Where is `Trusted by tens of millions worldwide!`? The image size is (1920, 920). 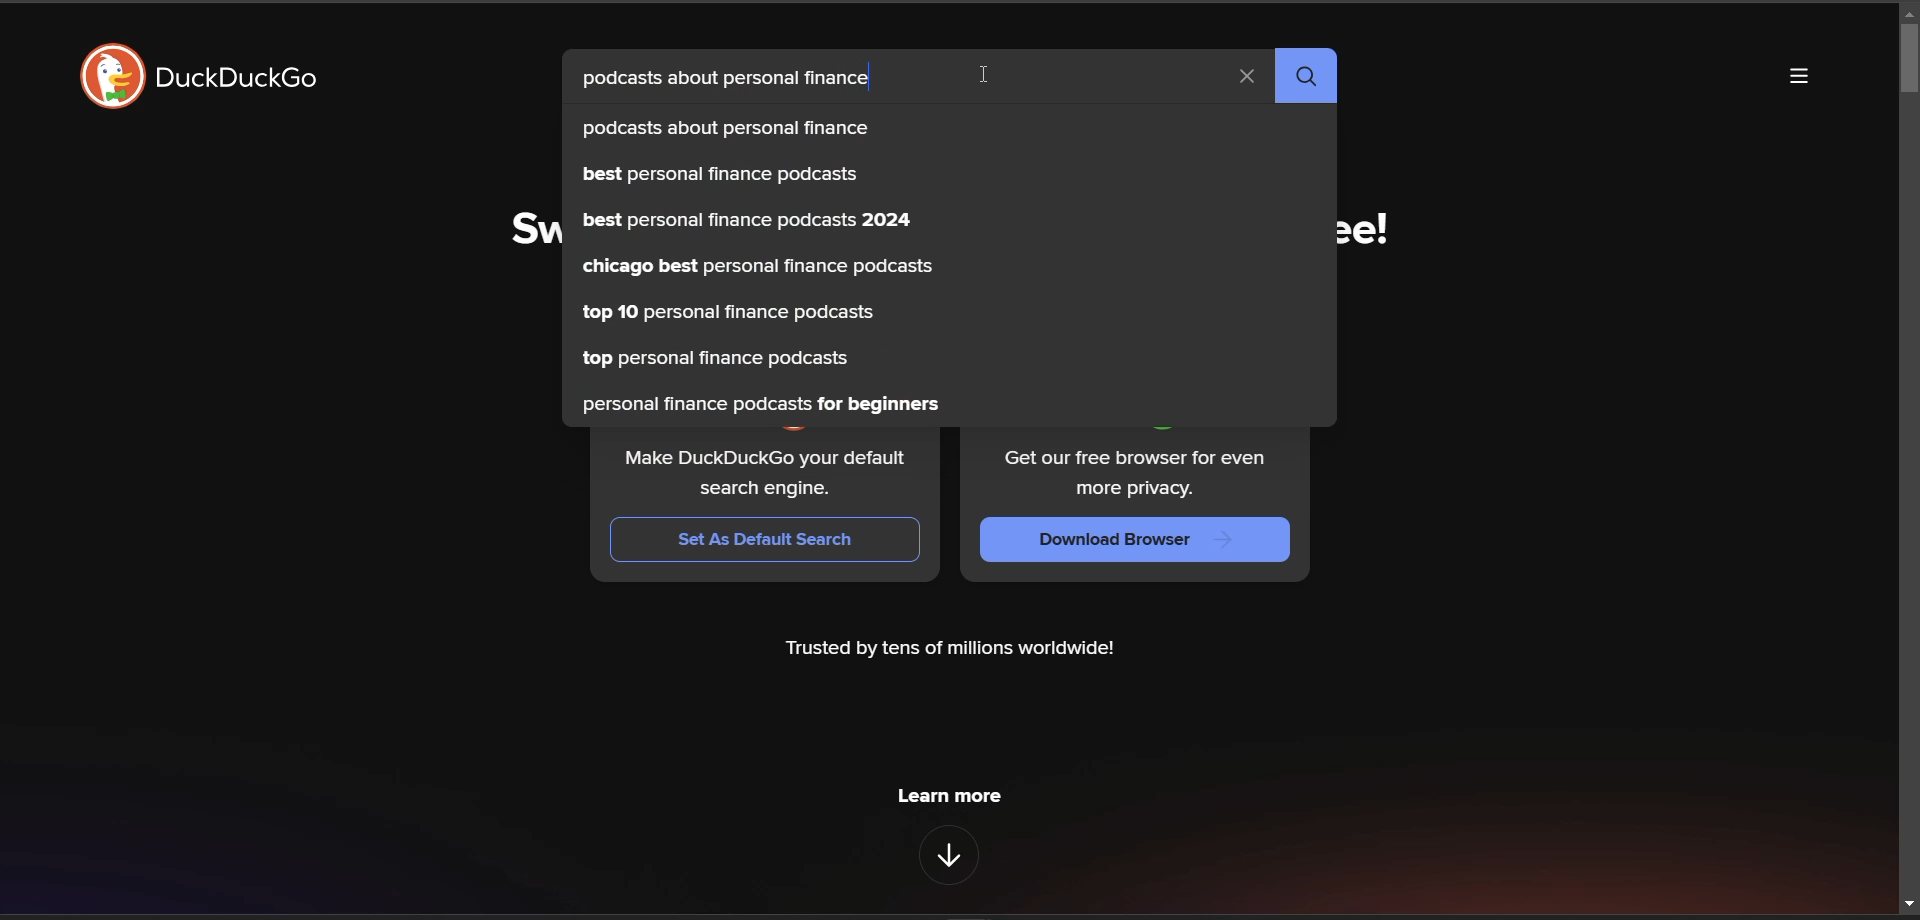
Trusted by tens of millions worldwide! is located at coordinates (947, 649).